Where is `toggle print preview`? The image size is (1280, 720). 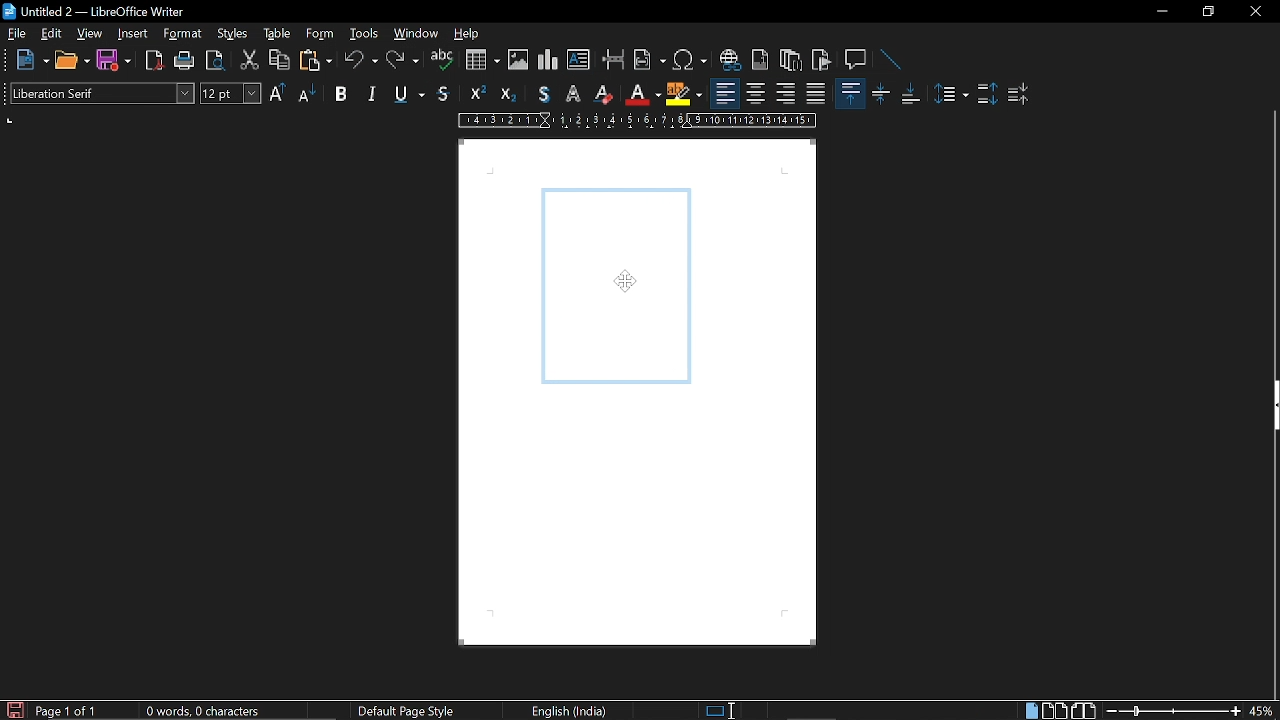 toggle print preview is located at coordinates (213, 61).